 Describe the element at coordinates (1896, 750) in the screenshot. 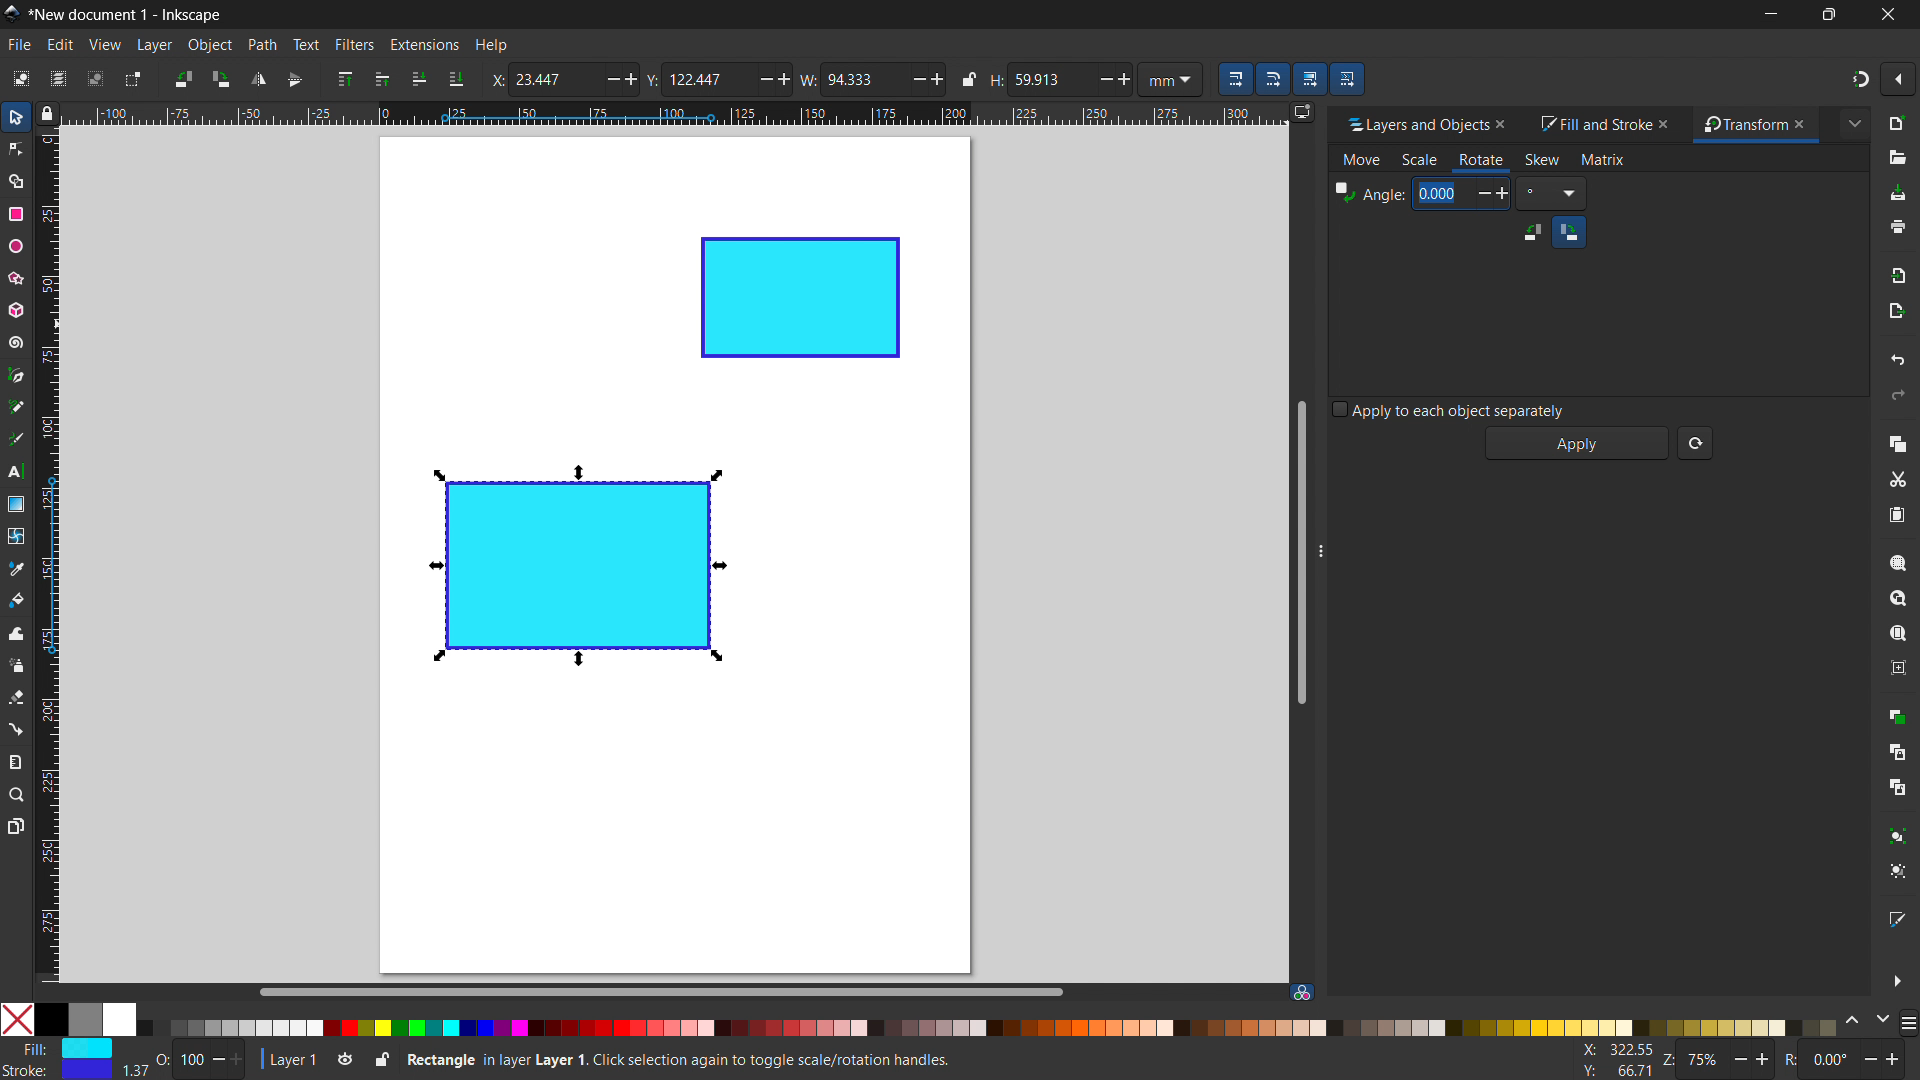

I see `create clone` at that location.